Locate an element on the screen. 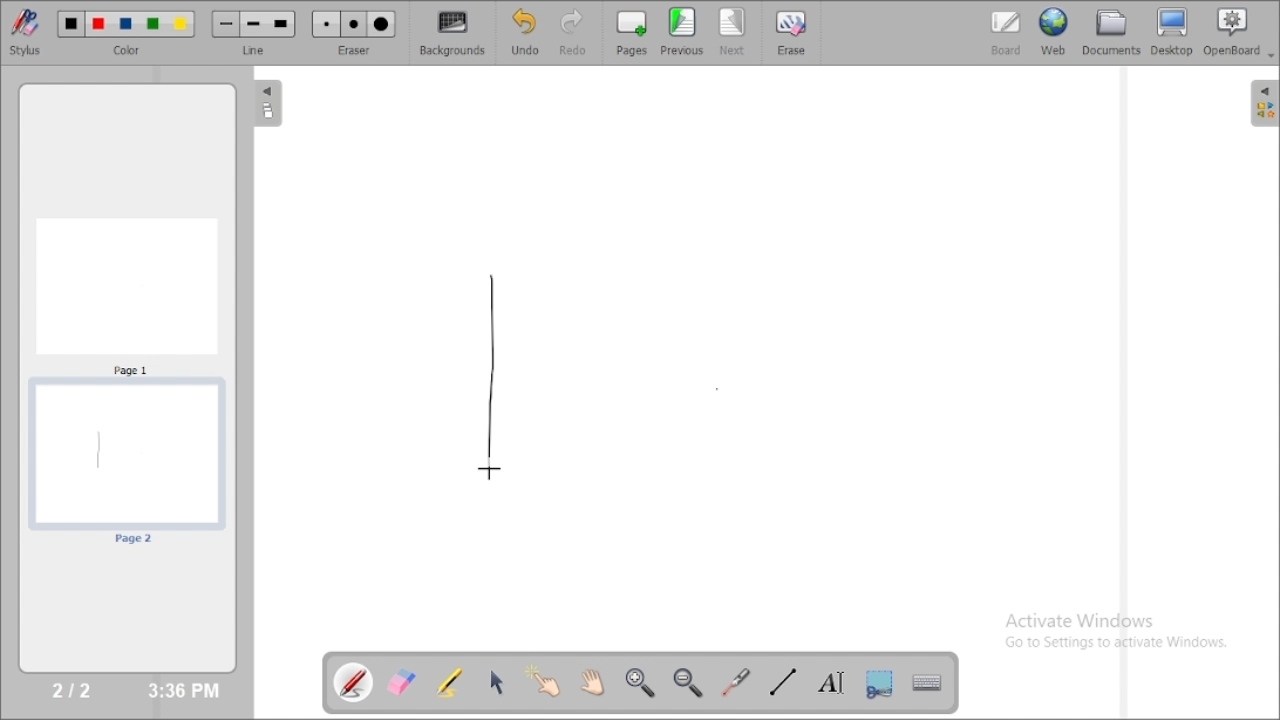 Image resolution: width=1280 pixels, height=720 pixels. Small line is located at coordinates (226, 24).